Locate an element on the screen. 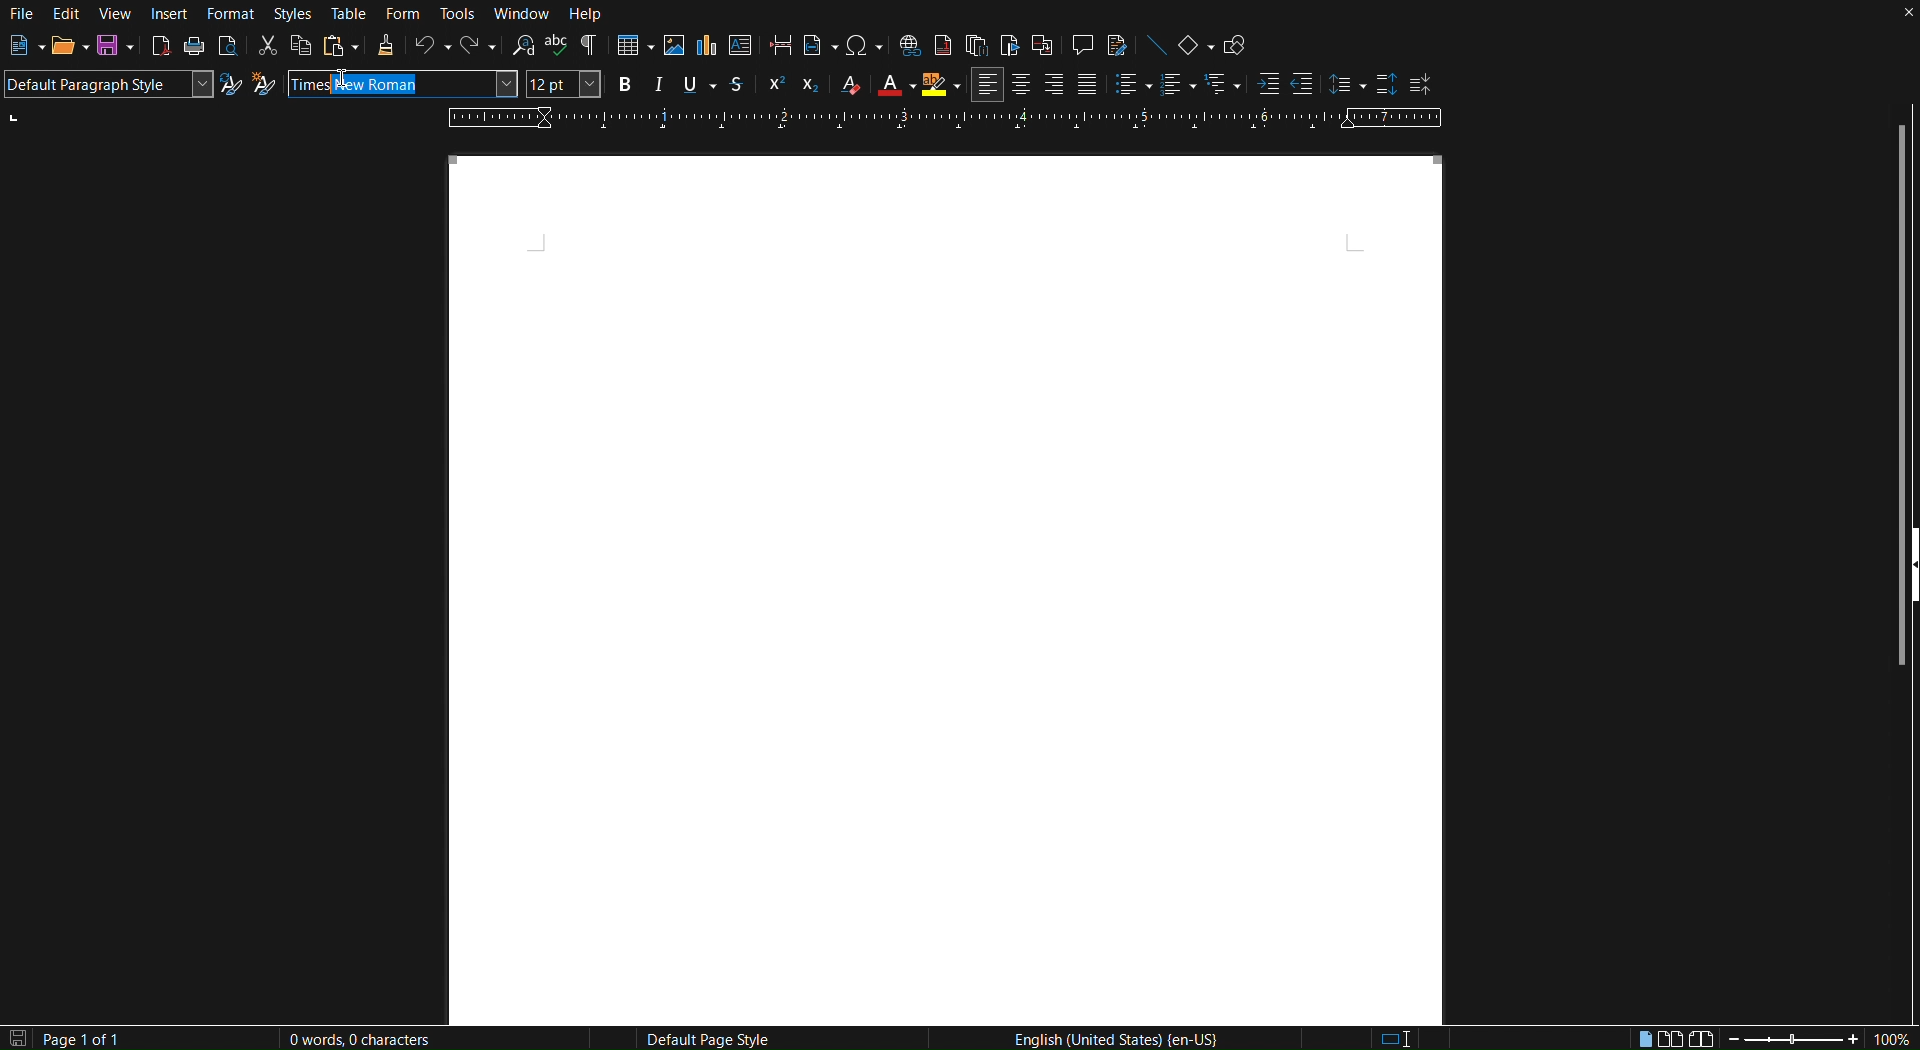 The height and width of the screenshot is (1050, 1920). Insert Endnote is located at coordinates (975, 48).